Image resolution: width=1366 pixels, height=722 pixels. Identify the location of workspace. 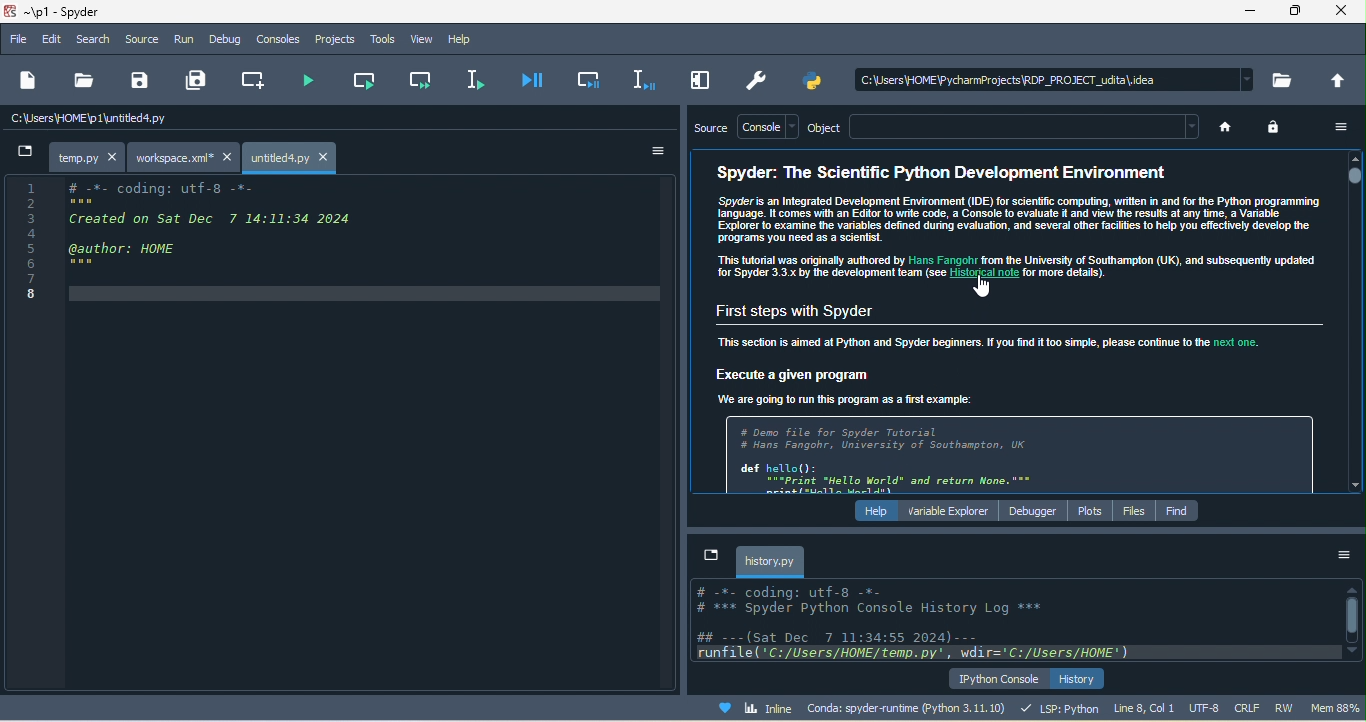
(185, 159).